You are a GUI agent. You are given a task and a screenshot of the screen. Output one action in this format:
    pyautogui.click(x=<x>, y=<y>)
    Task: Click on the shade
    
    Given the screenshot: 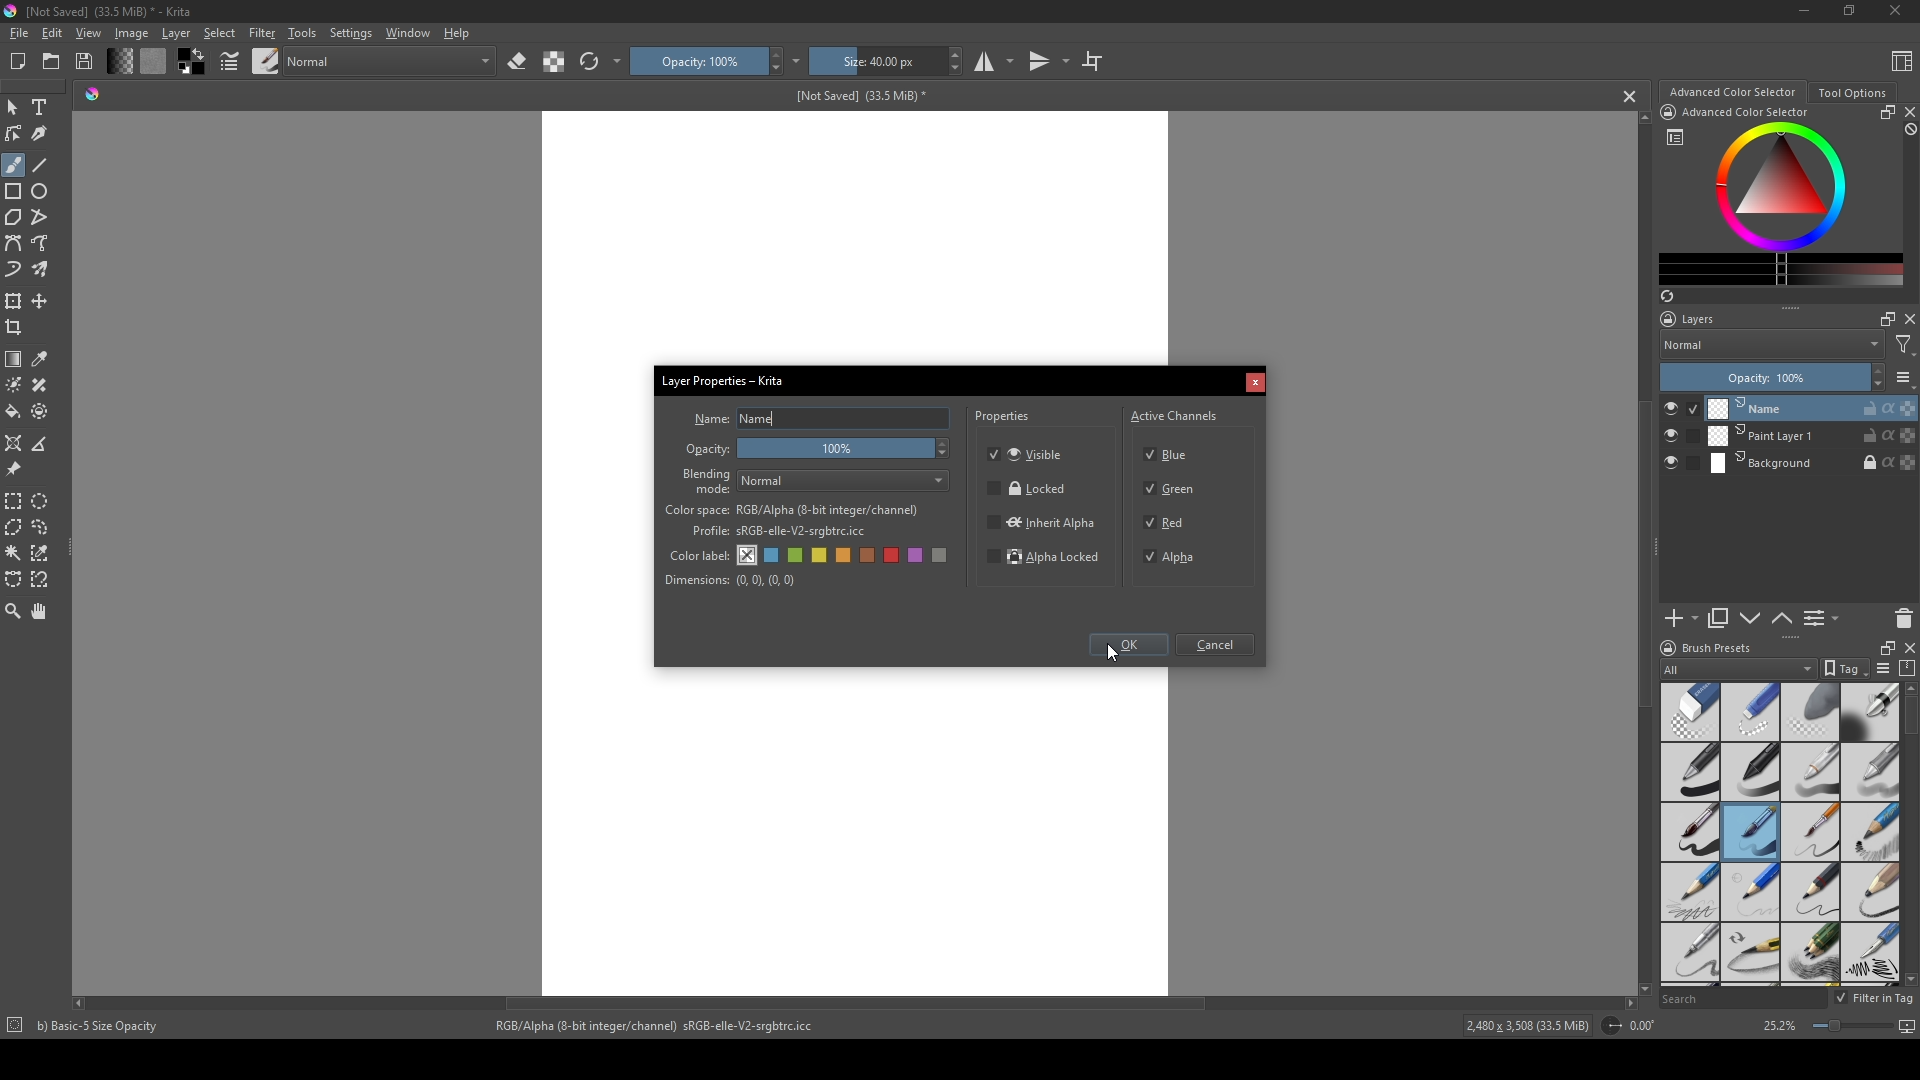 What is the action you would take?
    pyautogui.click(x=92, y=93)
    